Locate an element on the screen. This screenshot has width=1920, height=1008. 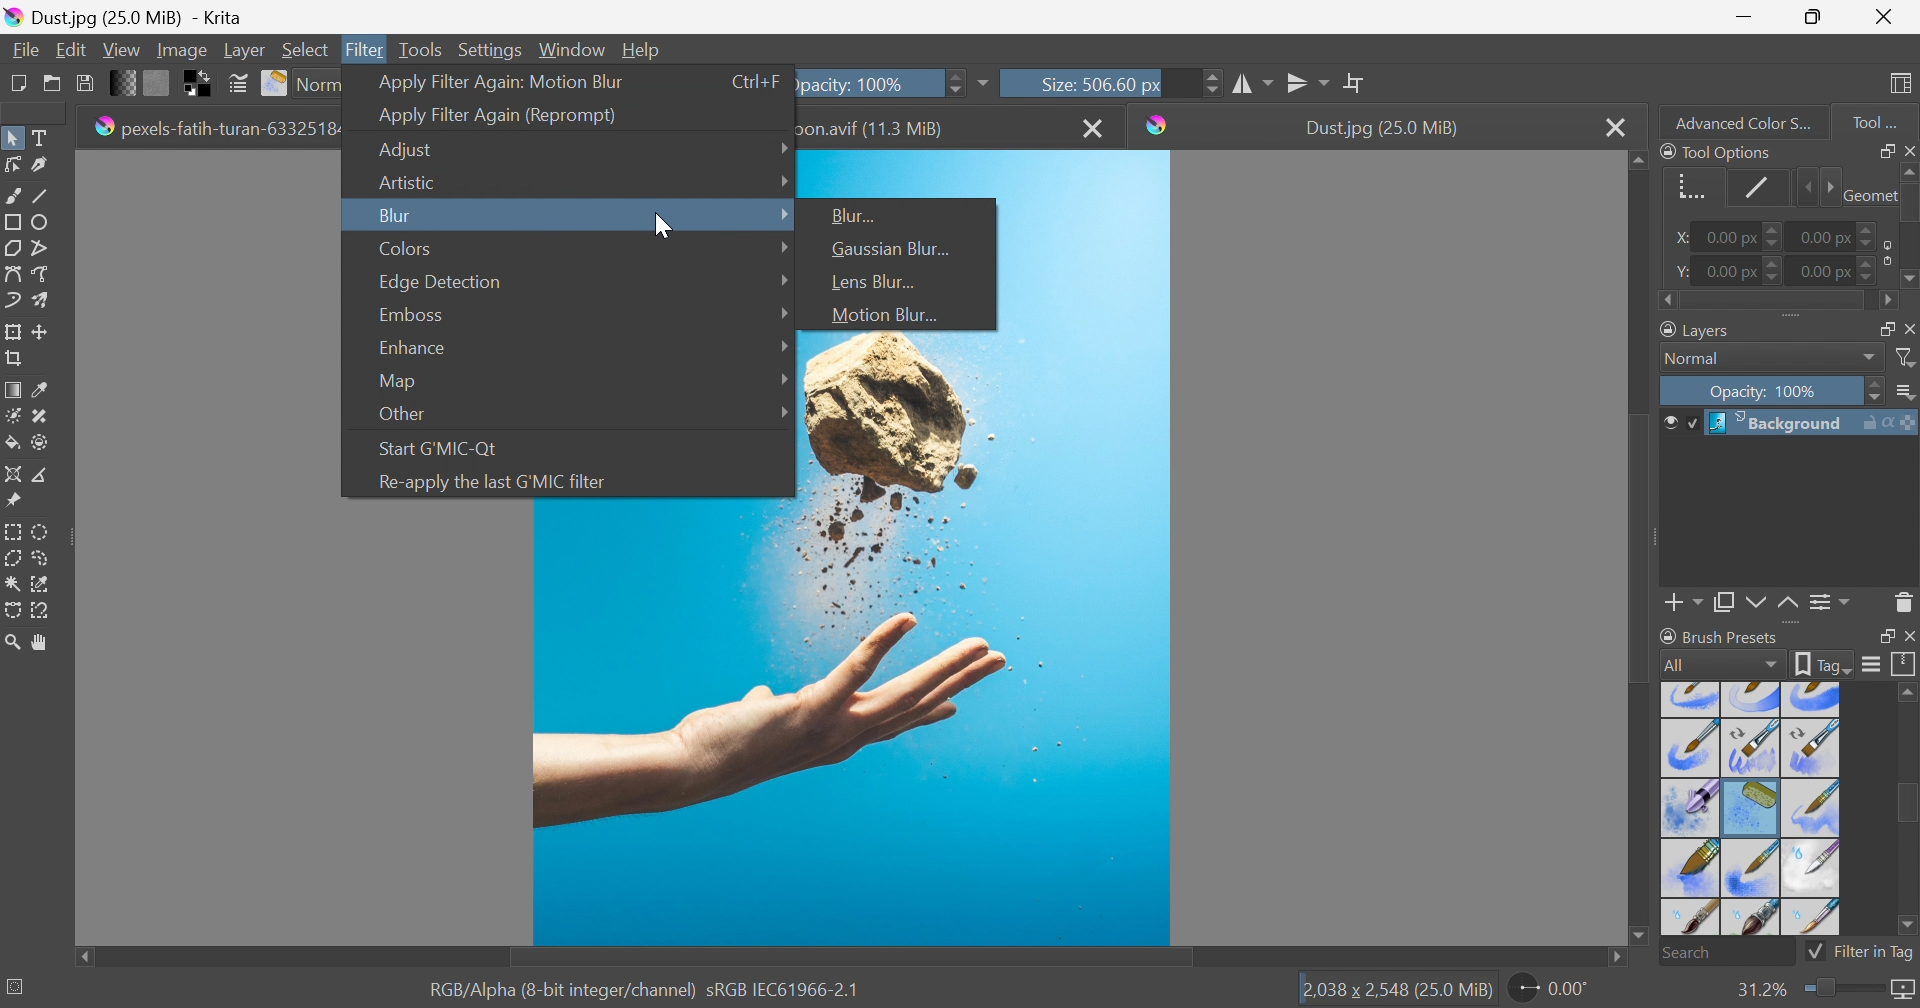
Cursor is located at coordinates (660, 226).